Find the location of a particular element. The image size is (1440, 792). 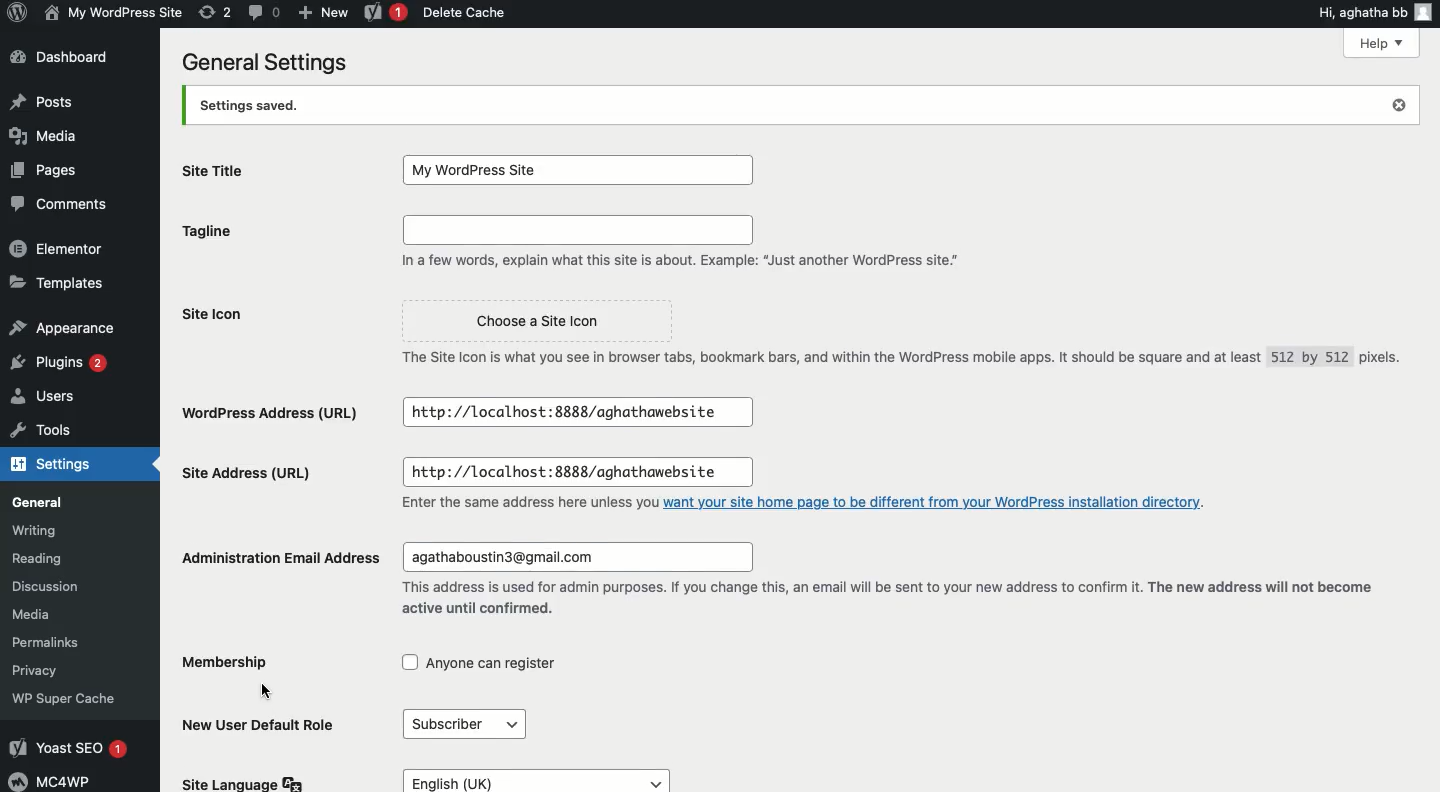

Appearance is located at coordinates (67, 326).